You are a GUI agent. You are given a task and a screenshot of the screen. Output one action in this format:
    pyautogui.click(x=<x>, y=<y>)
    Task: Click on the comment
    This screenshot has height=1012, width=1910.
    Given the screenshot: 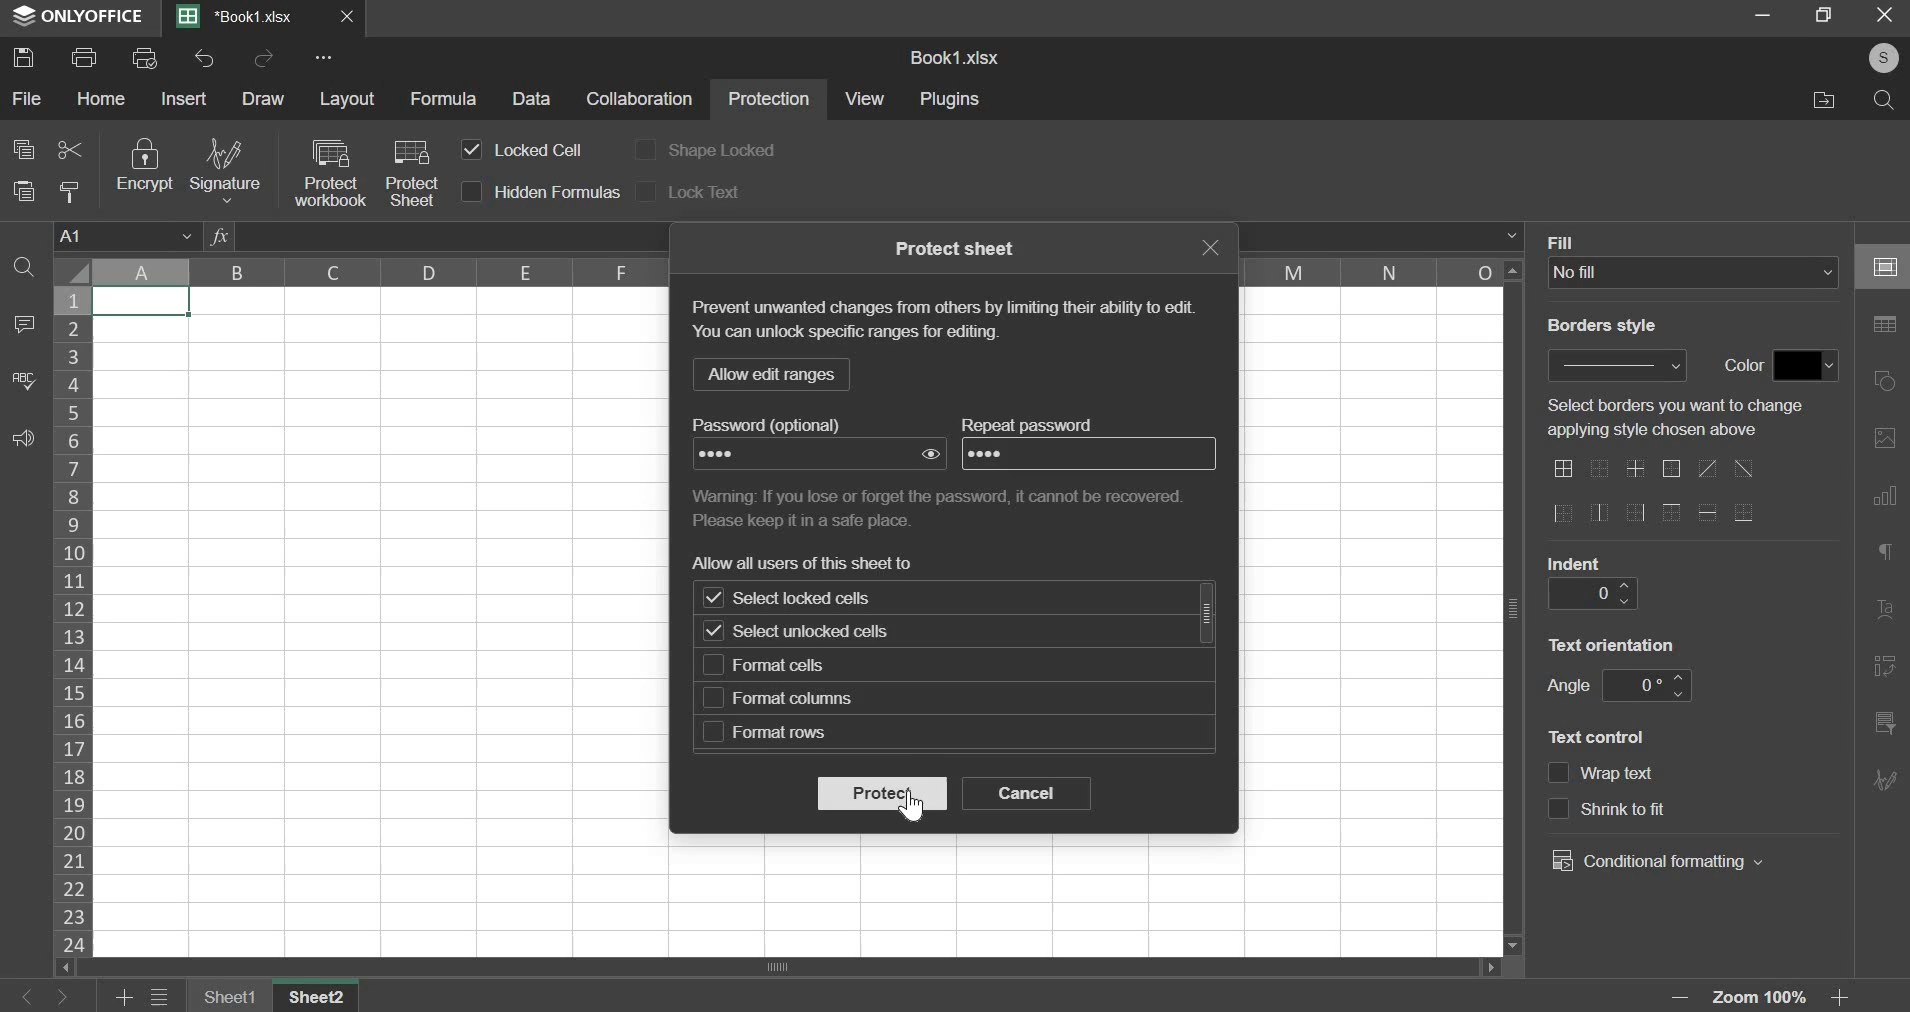 What is the action you would take?
    pyautogui.click(x=20, y=325)
    